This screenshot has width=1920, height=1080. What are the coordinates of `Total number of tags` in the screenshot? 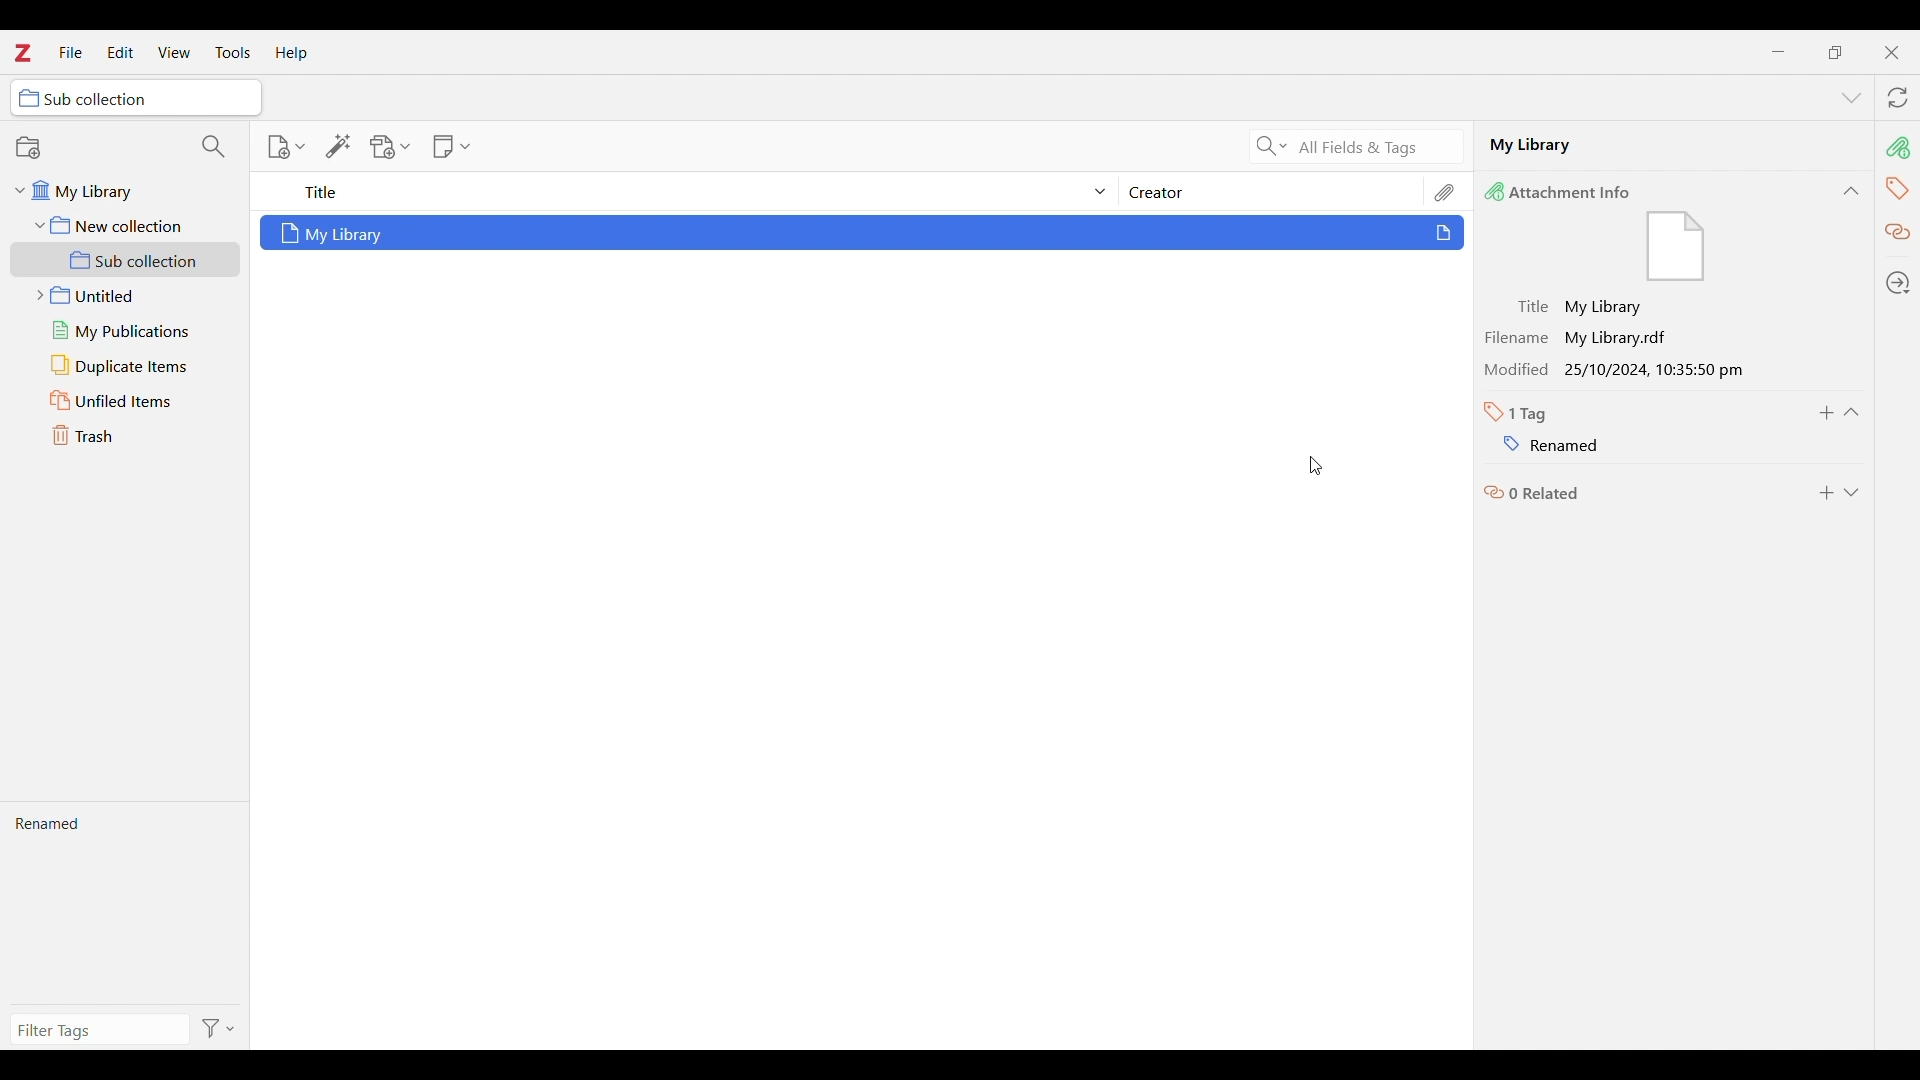 It's located at (1516, 412).